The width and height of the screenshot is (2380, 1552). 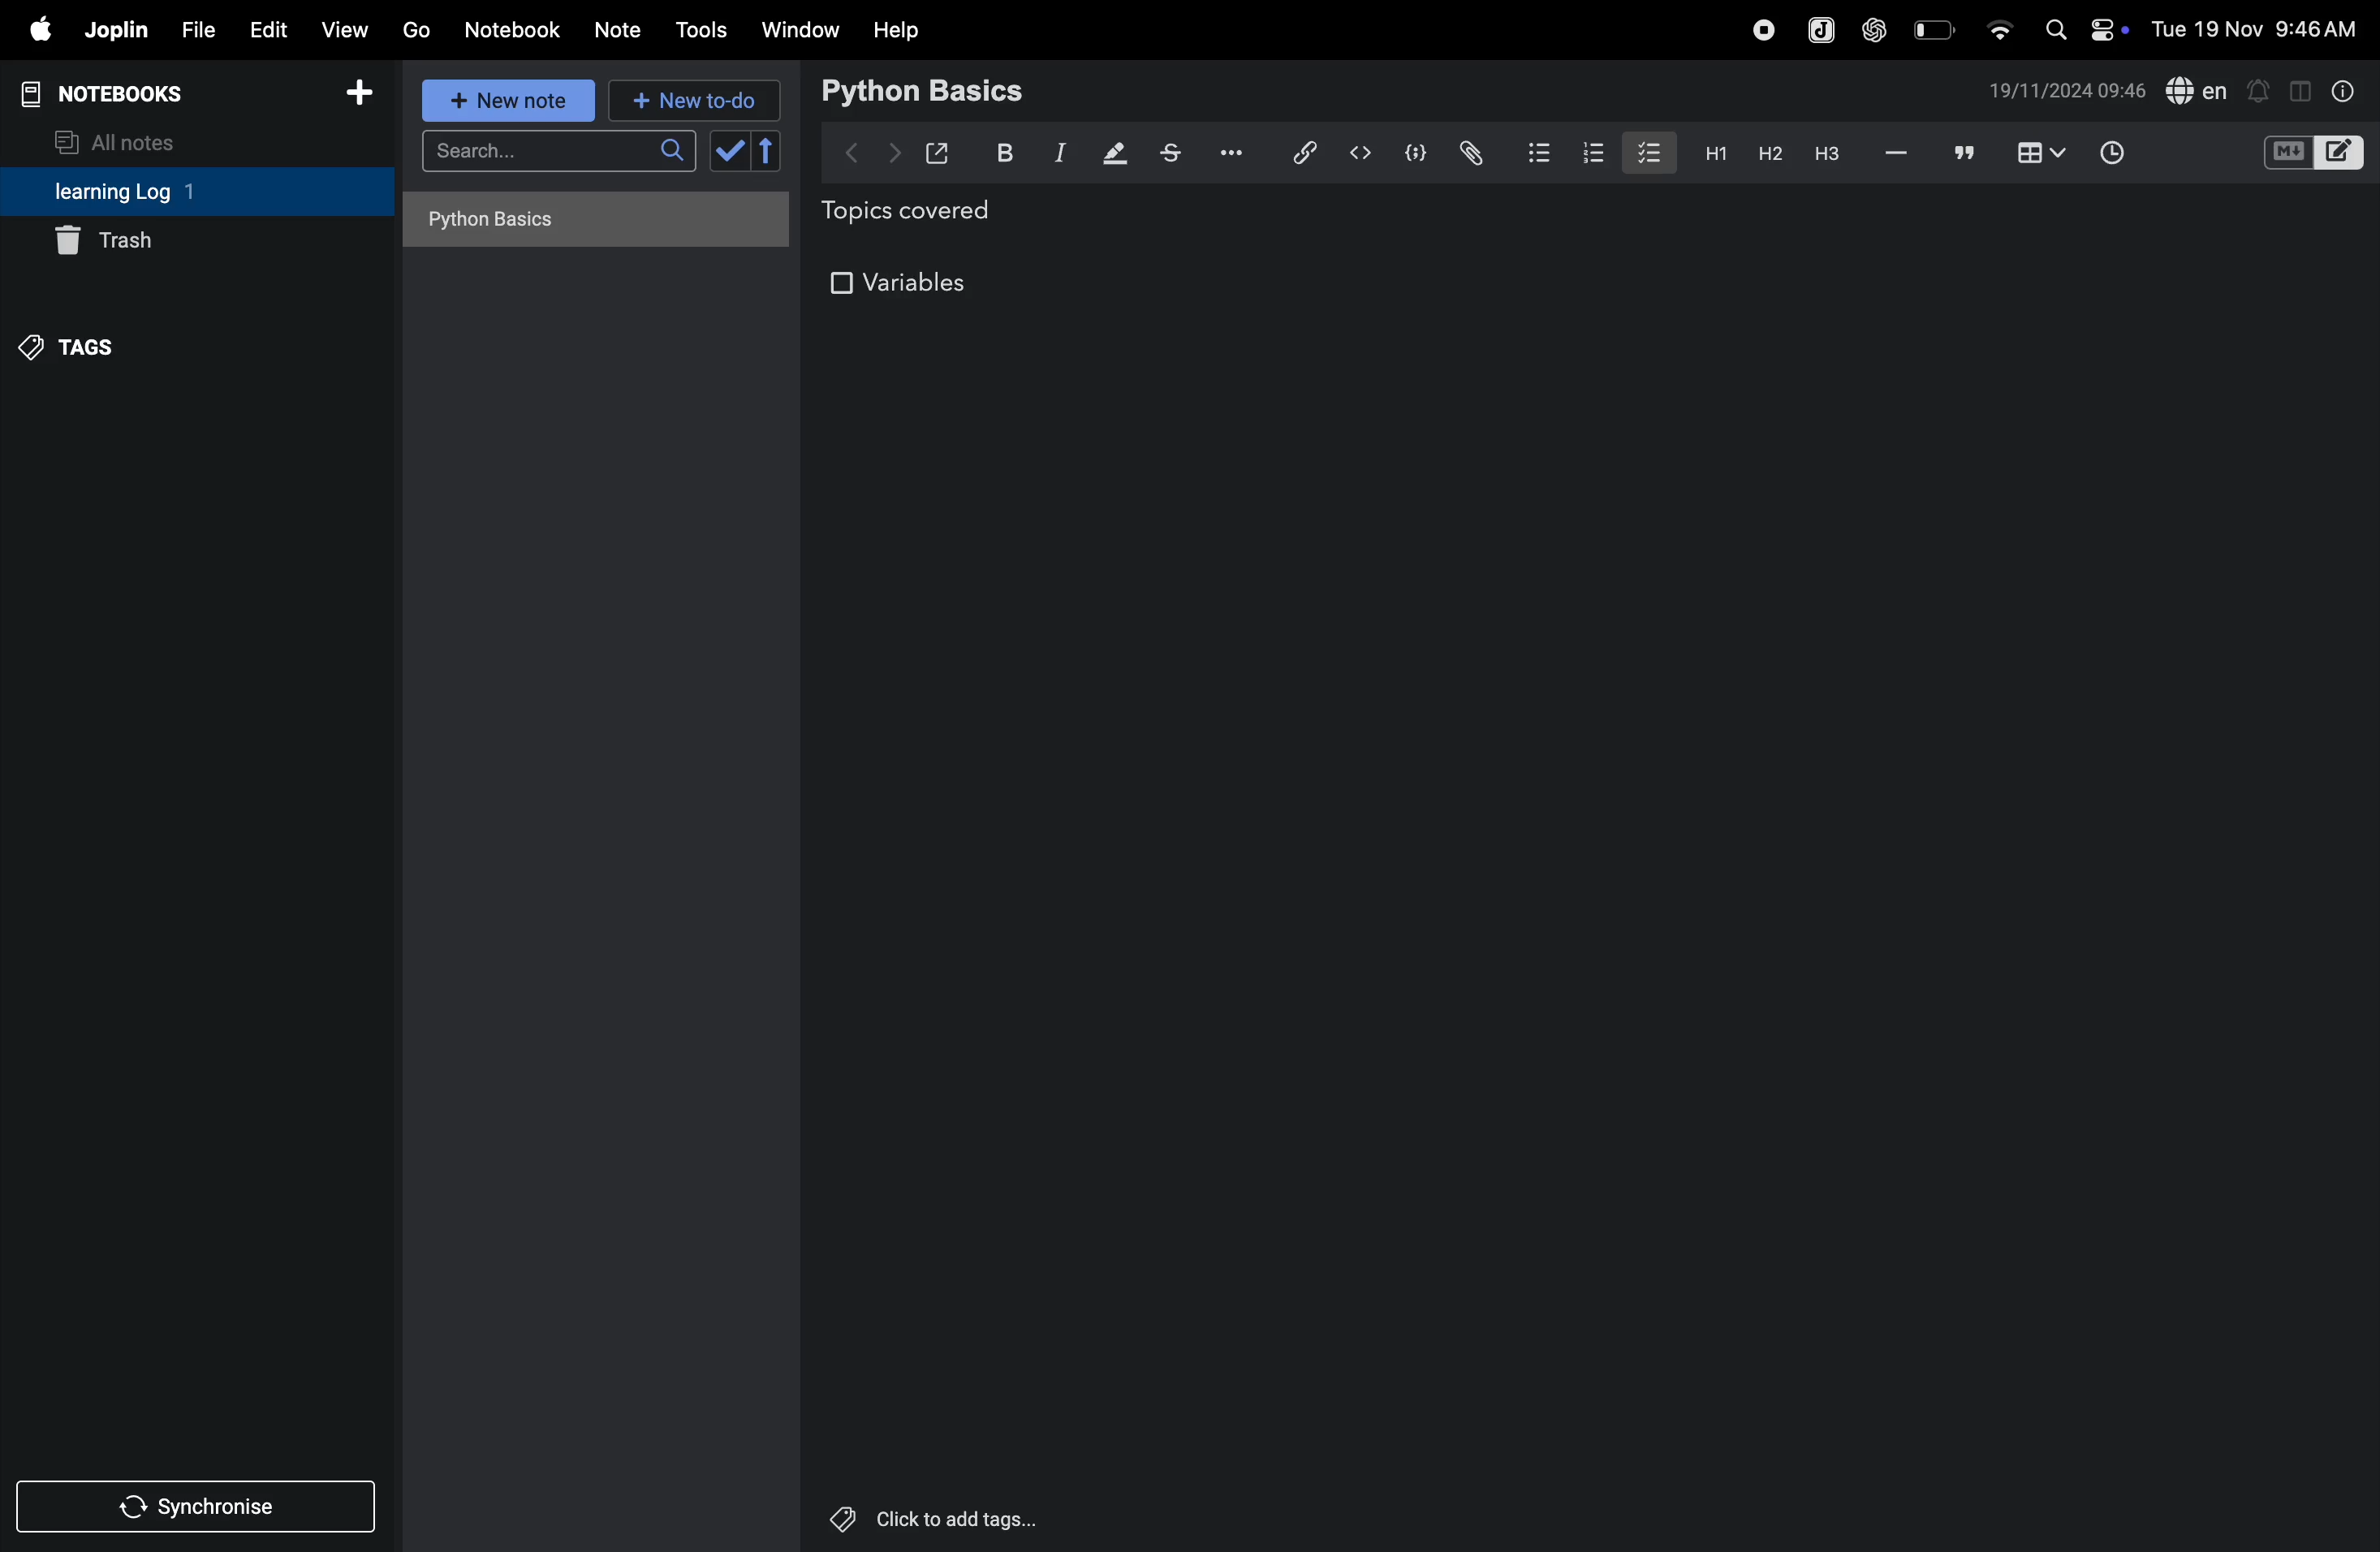 I want to click on alert, so click(x=2260, y=89).